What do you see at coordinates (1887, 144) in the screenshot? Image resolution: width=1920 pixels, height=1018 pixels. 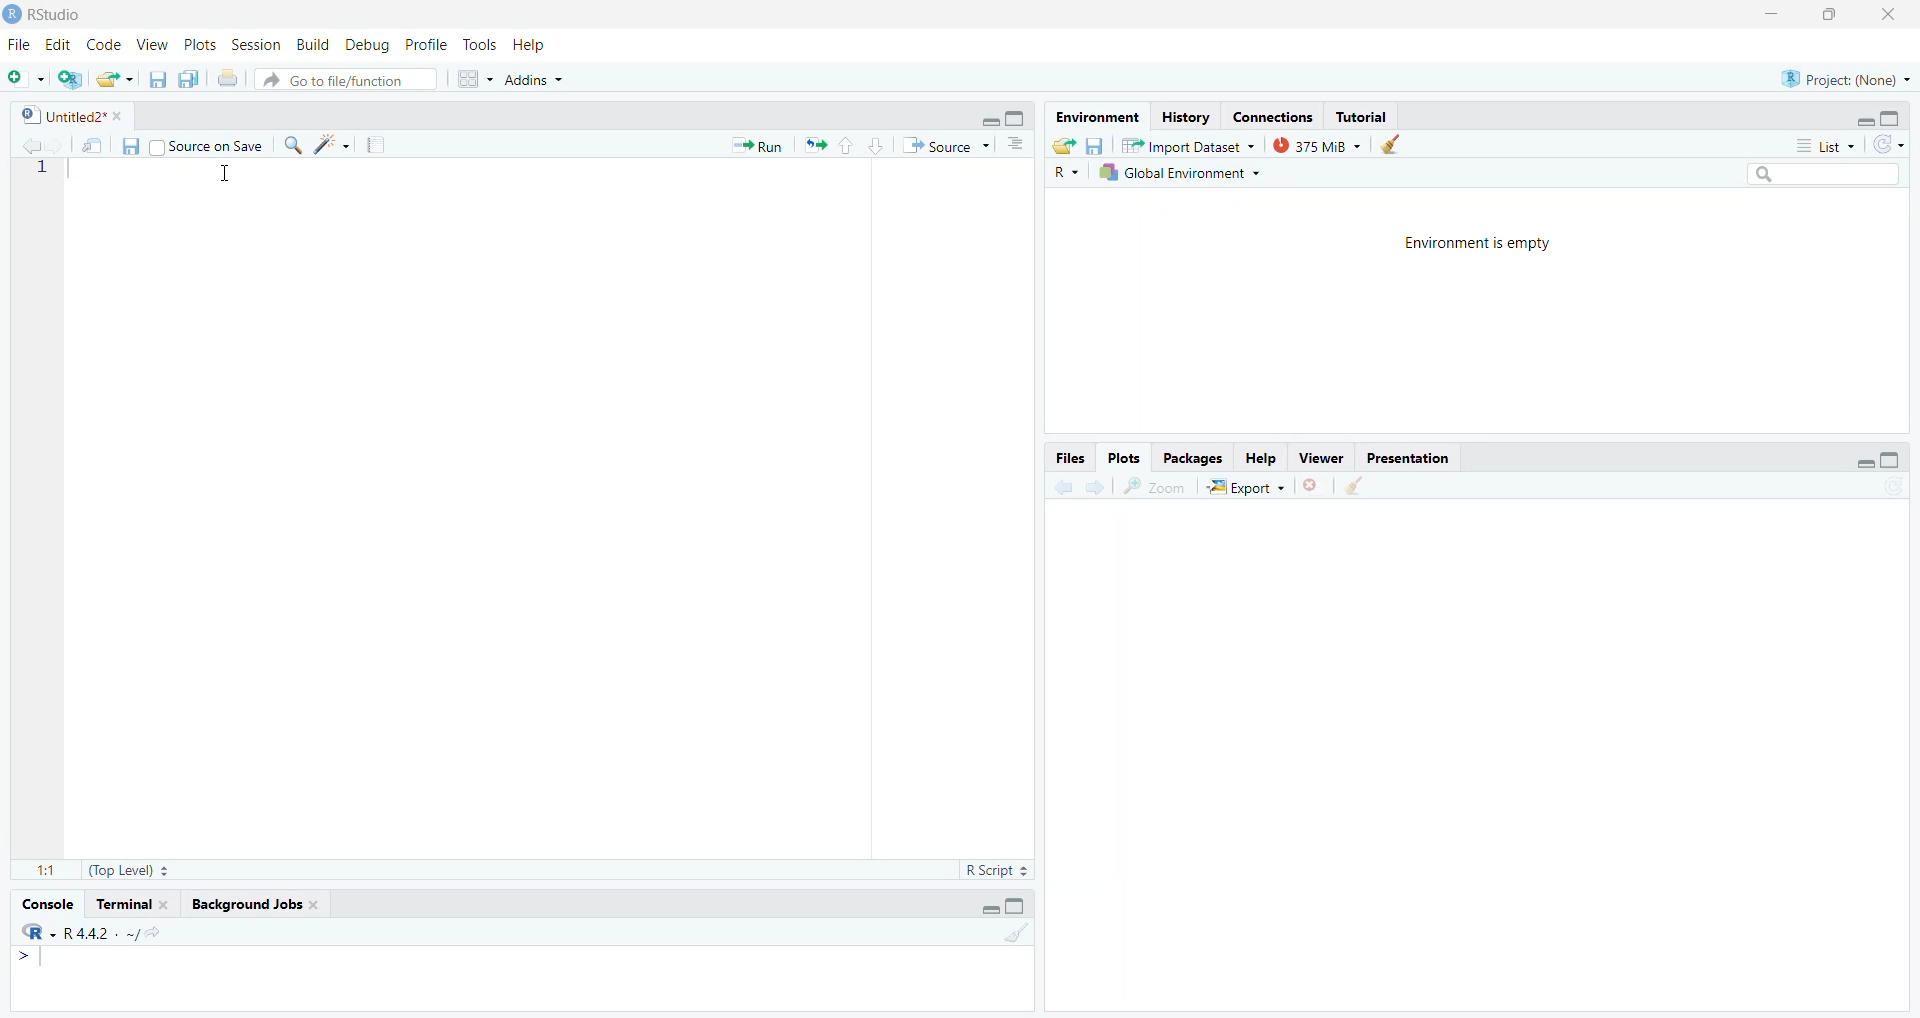 I see `refresh` at bounding box center [1887, 144].